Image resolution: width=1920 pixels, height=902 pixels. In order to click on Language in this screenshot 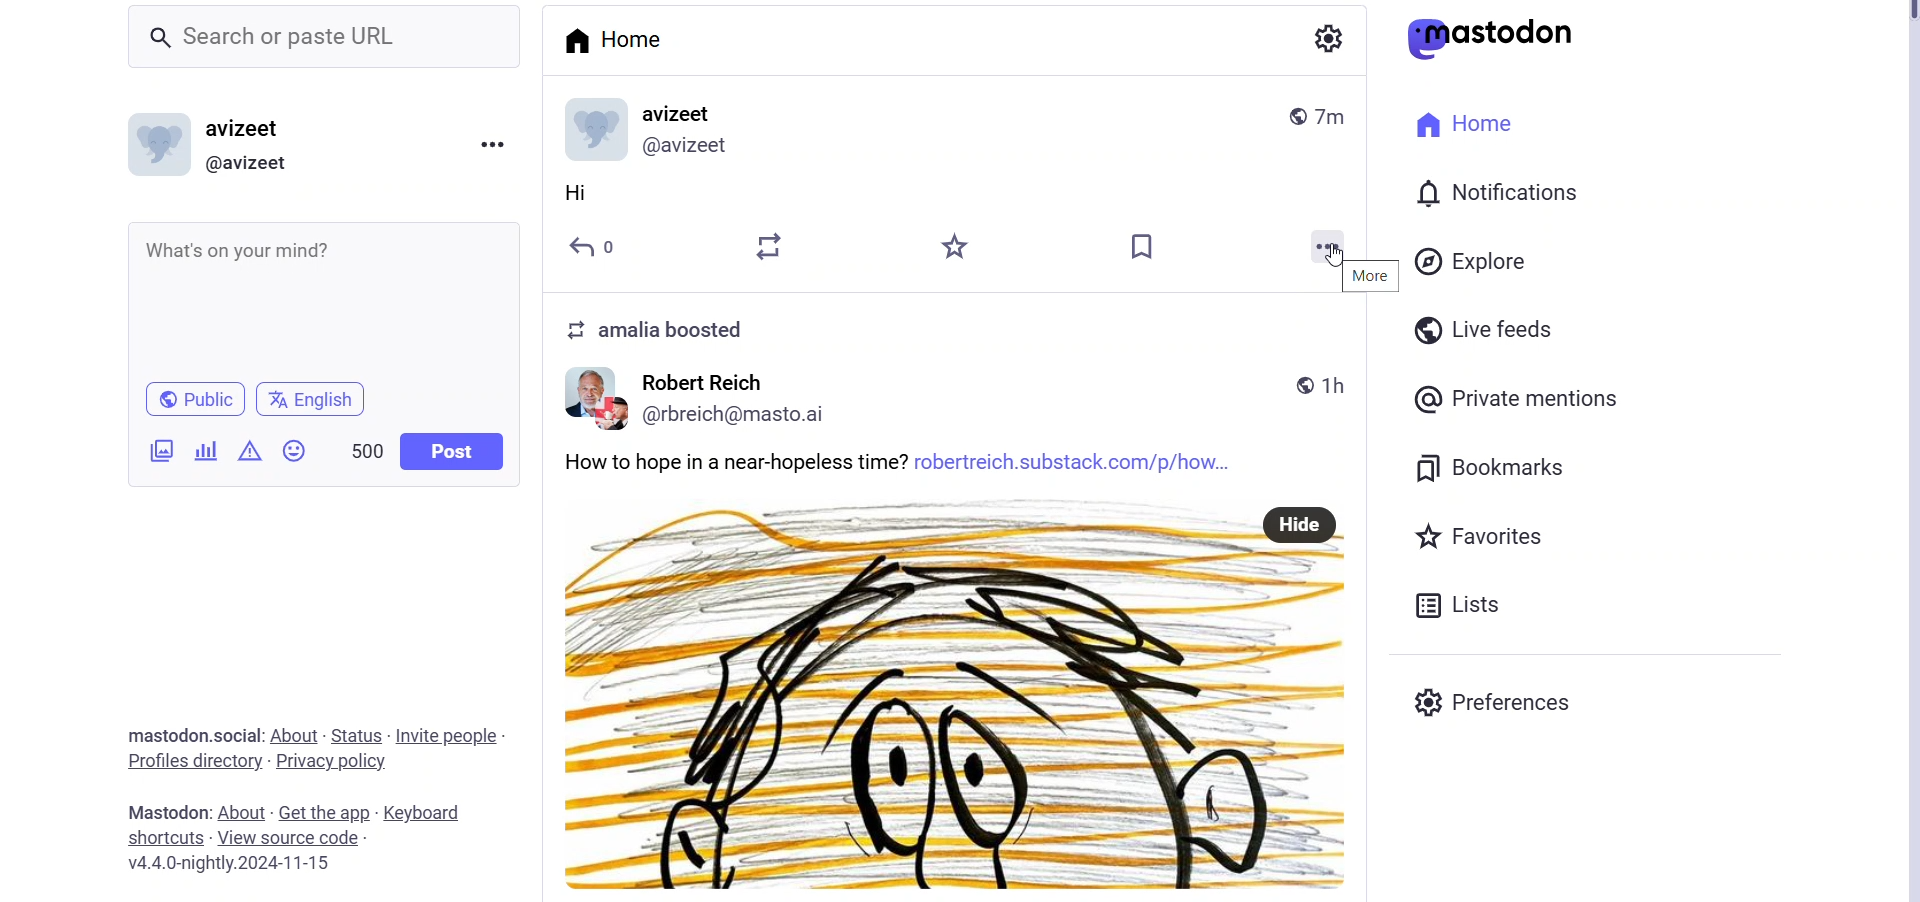, I will do `click(310, 398)`.